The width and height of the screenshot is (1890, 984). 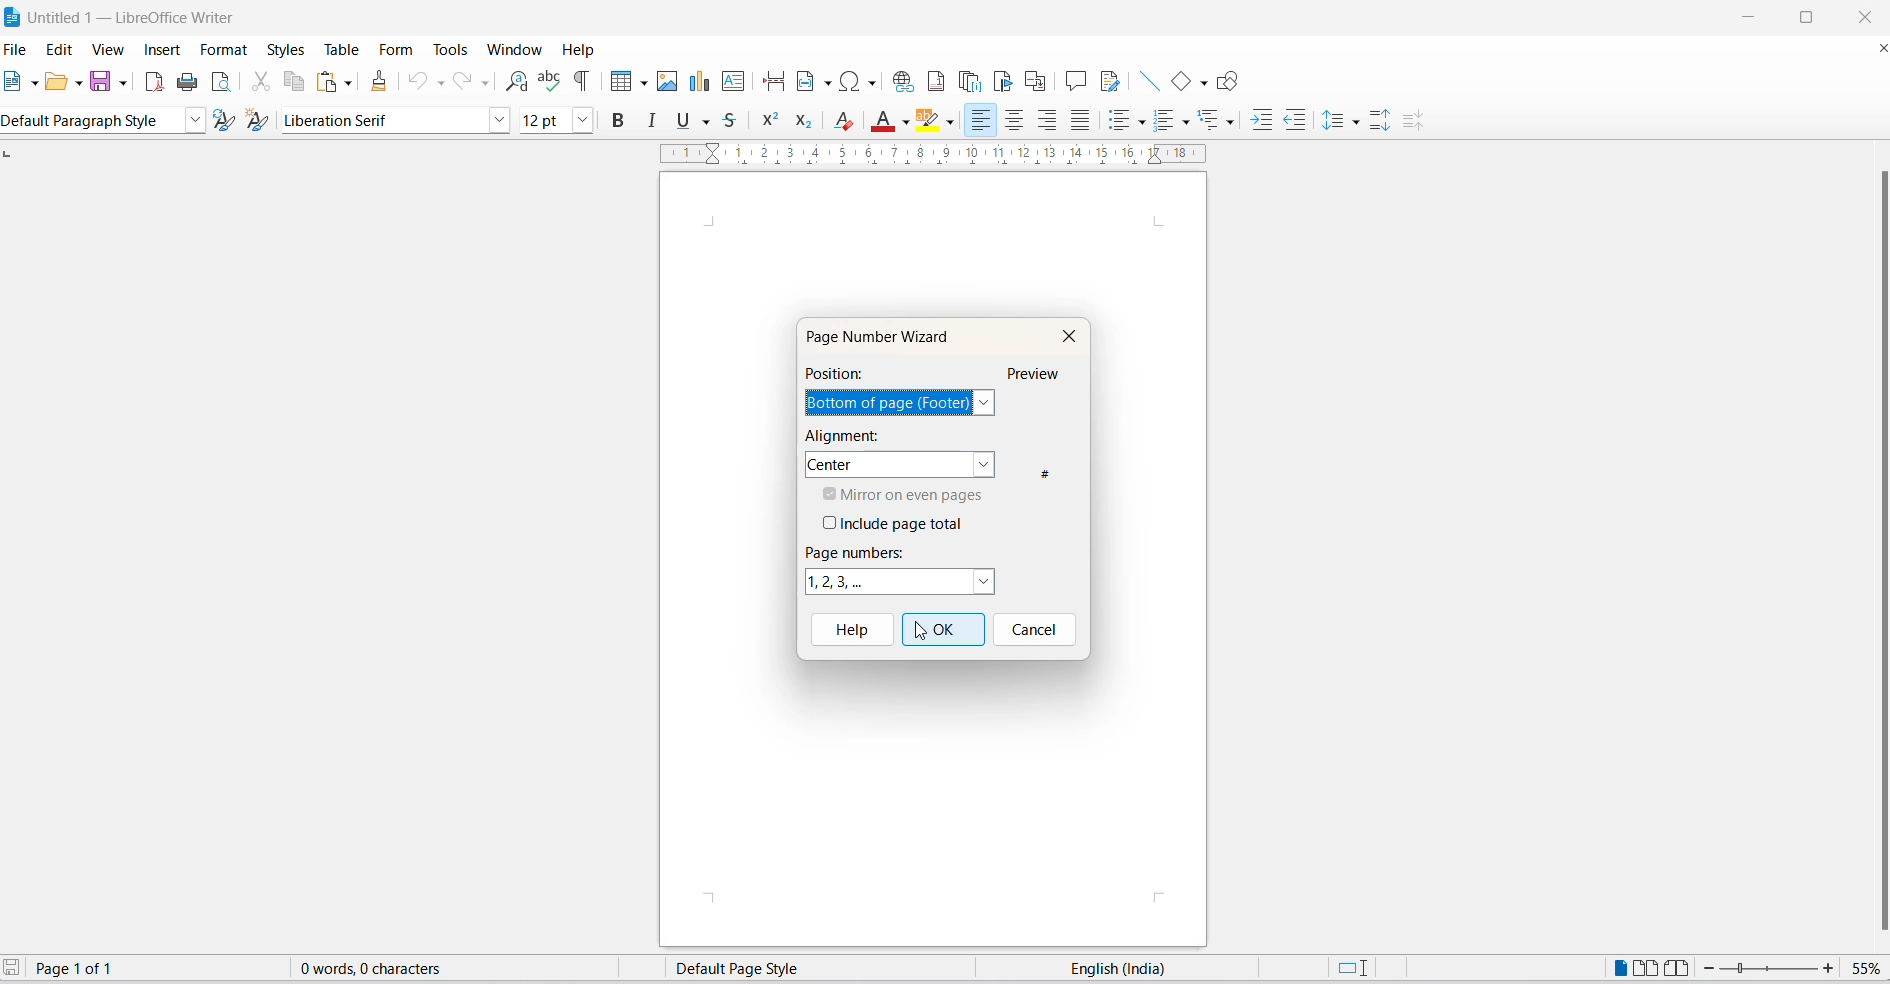 I want to click on single page view, so click(x=1615, y=968).